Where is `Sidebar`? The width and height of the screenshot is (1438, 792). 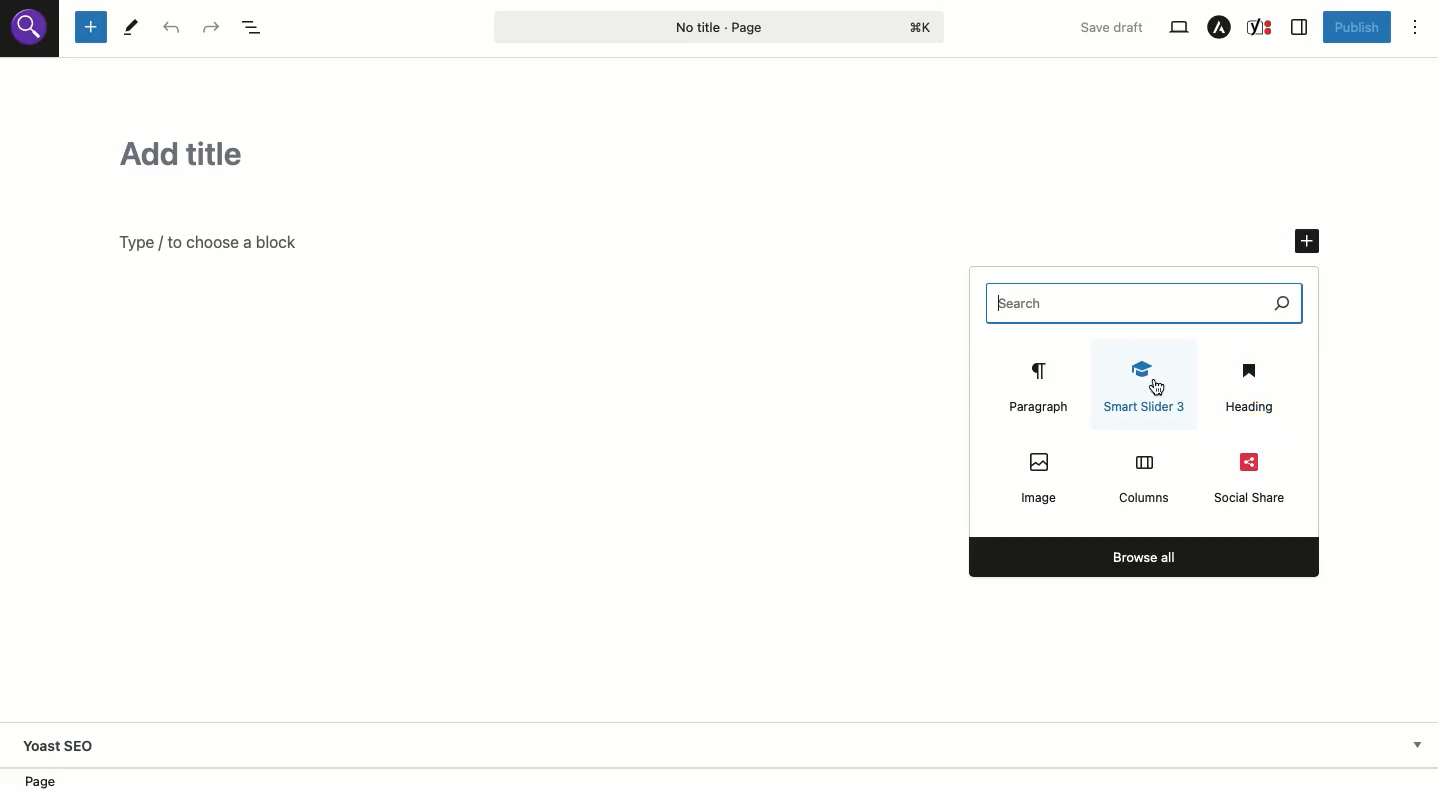
Sidebar is located at coordinates (1300, 27).